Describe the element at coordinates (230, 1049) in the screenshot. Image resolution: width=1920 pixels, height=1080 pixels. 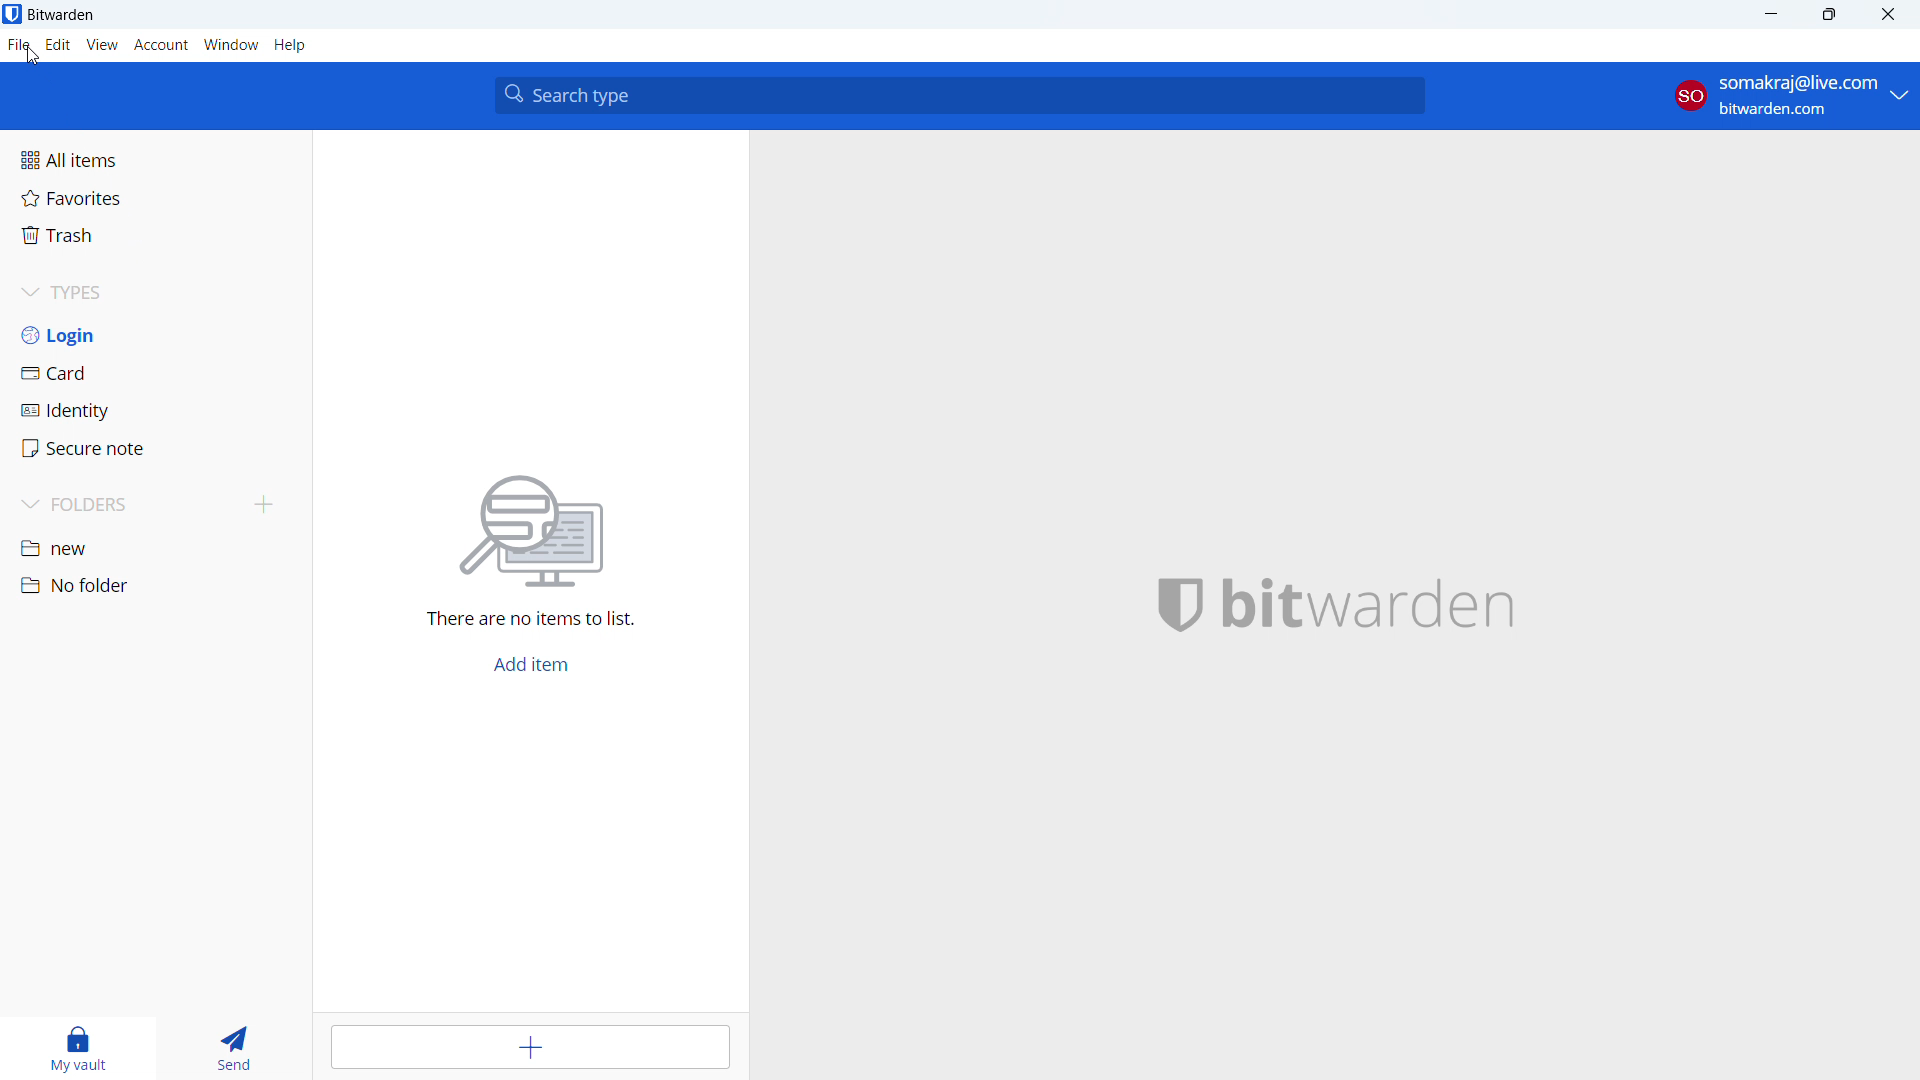
I see `send` at that location.